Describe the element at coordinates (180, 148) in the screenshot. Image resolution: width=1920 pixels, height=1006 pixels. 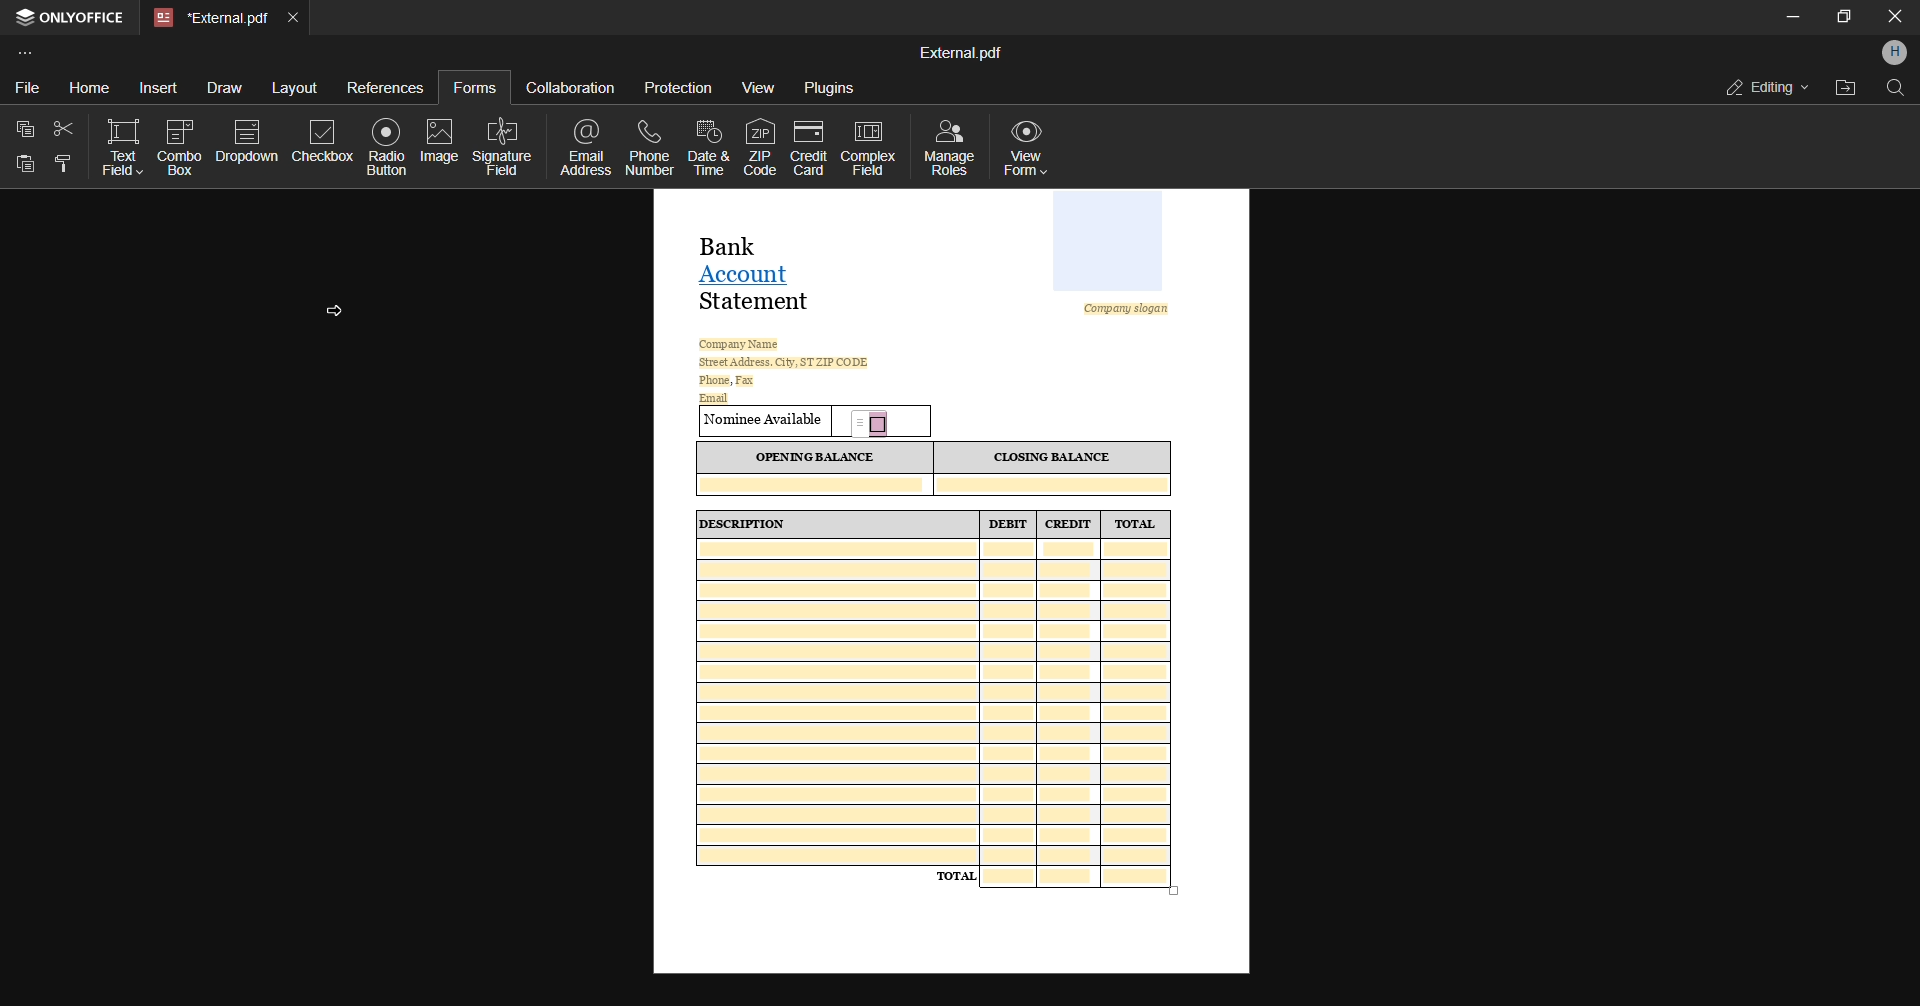
I see `combo box` at that location.